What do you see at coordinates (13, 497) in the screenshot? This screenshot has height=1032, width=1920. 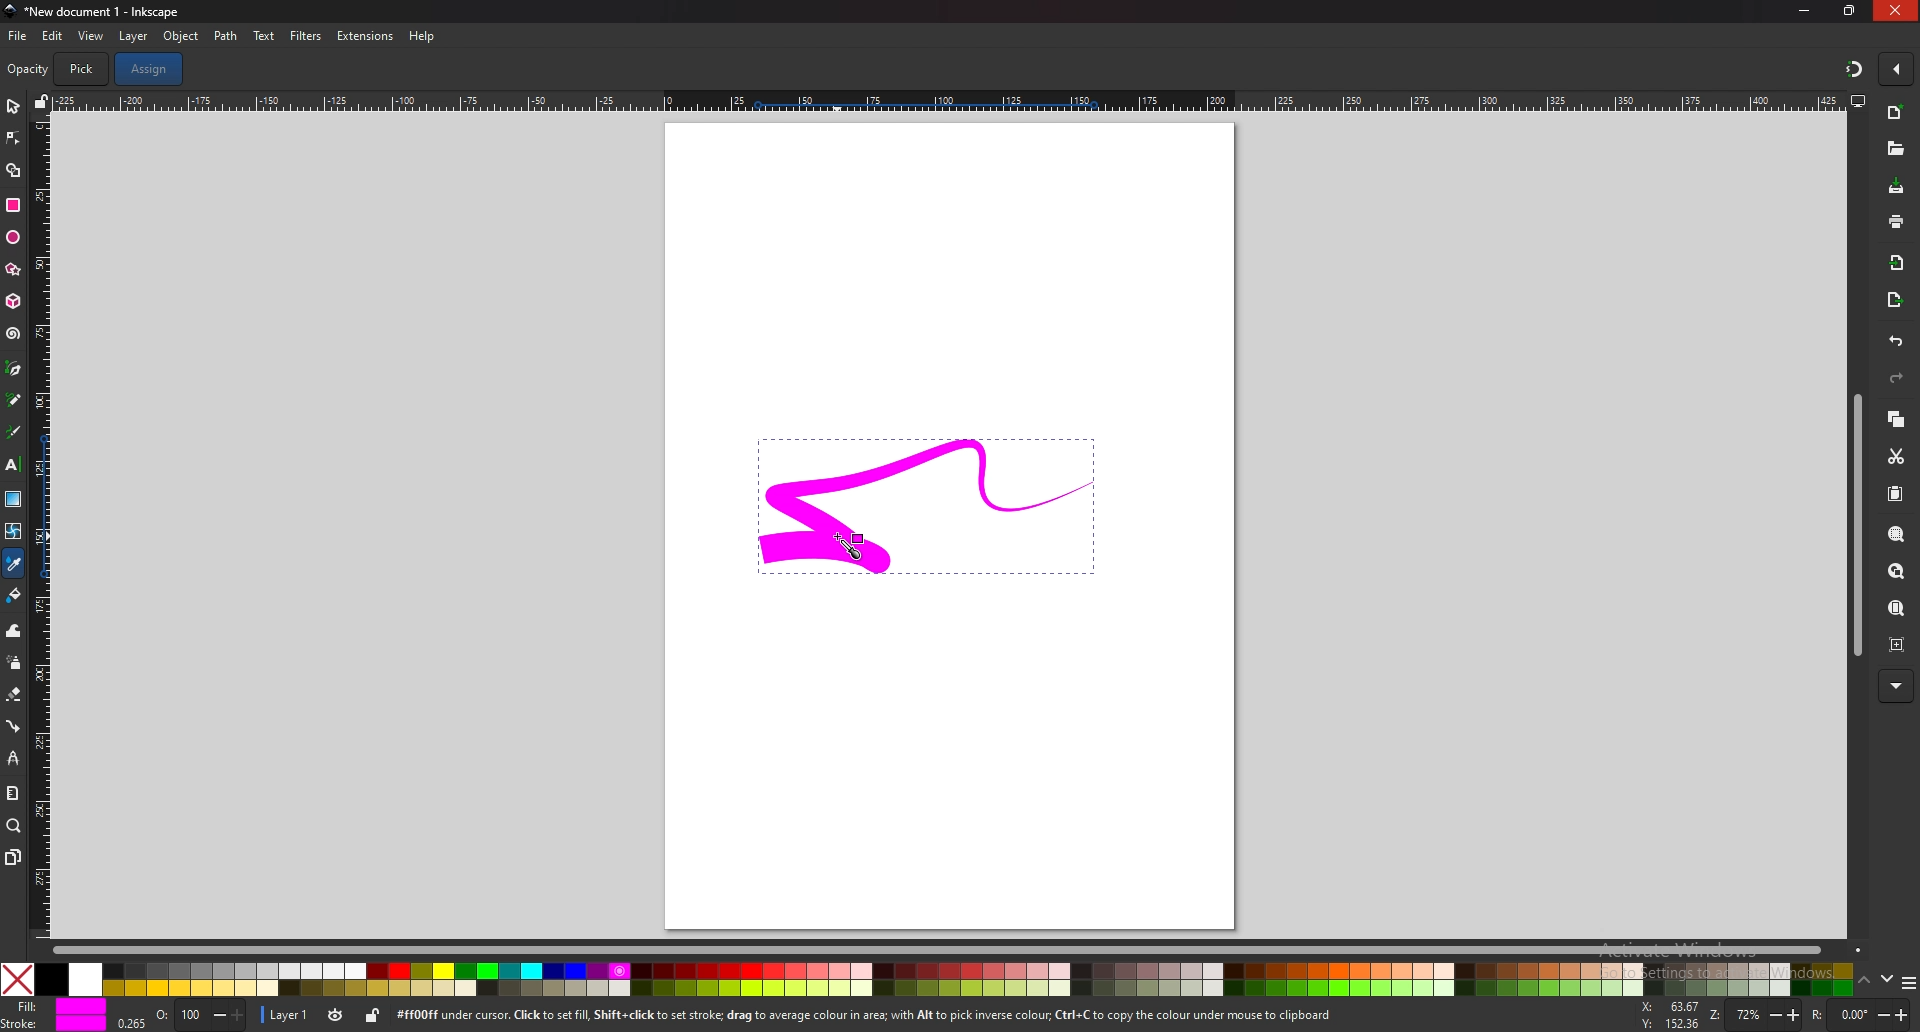 I see `gradient` at bounding box center [13, 497].